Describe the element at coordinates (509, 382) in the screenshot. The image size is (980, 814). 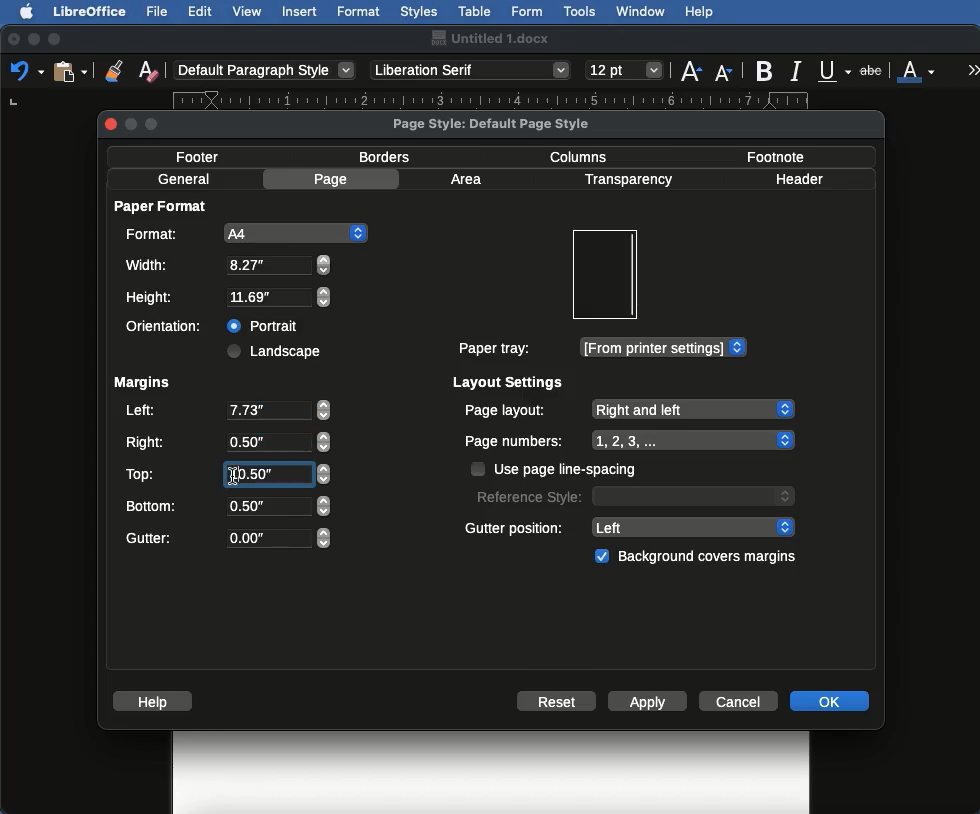
I see `Layout settings` at that location.